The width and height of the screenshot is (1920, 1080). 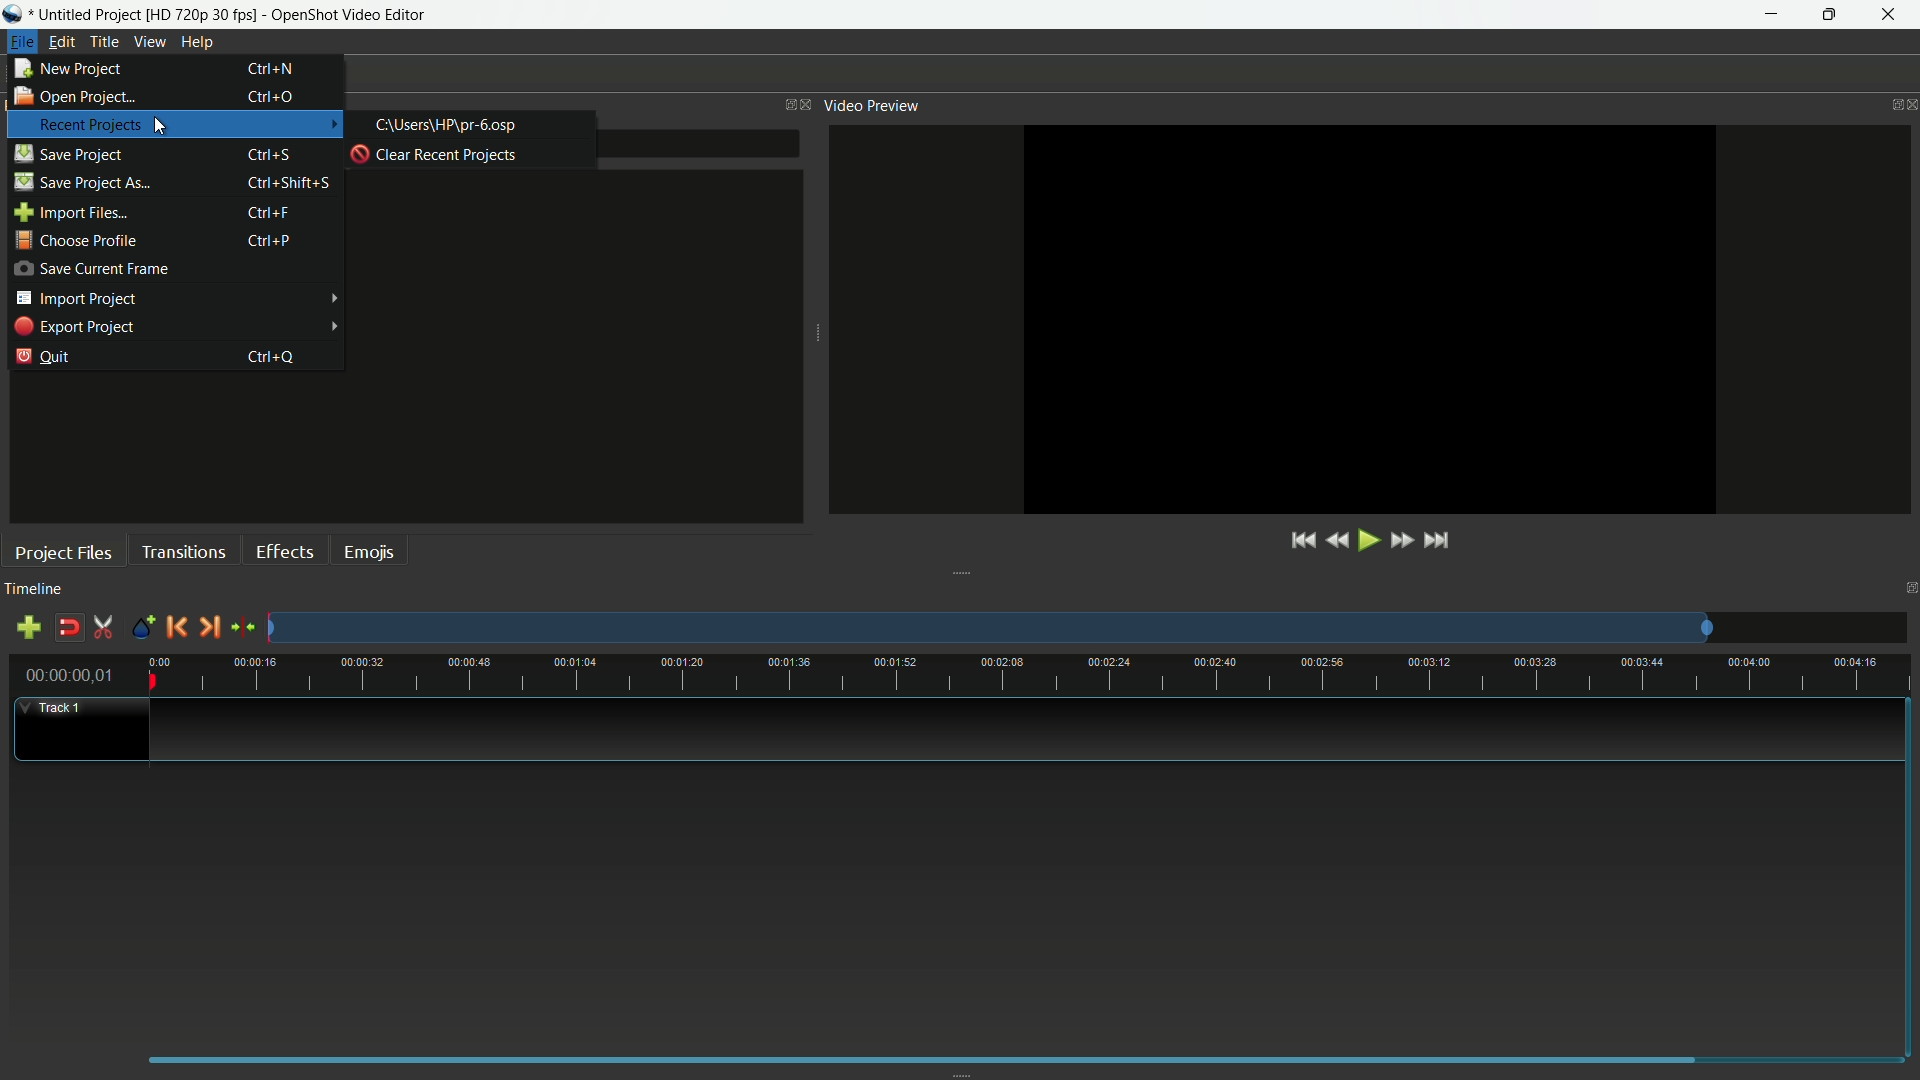 I want to click on clear recent project, so click(x=436, y=154).